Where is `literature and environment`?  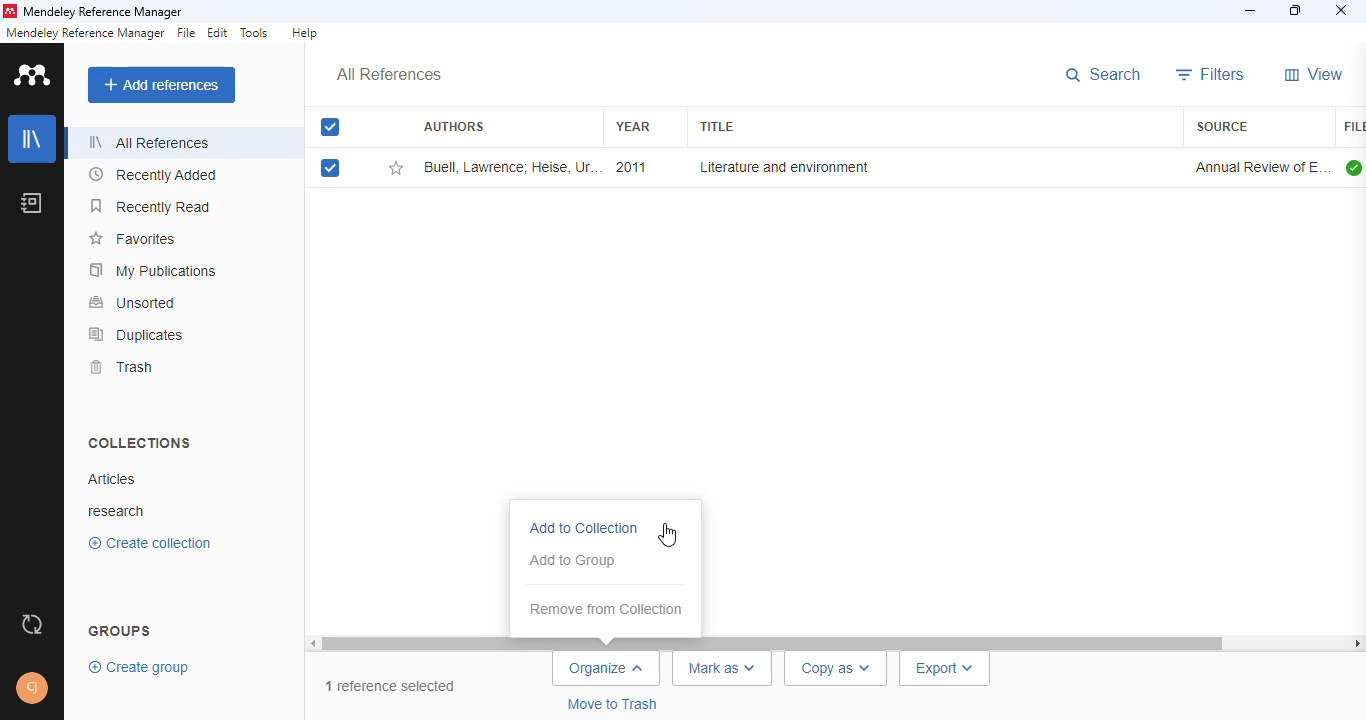 literature and environment is located at coordinates (782, 167).